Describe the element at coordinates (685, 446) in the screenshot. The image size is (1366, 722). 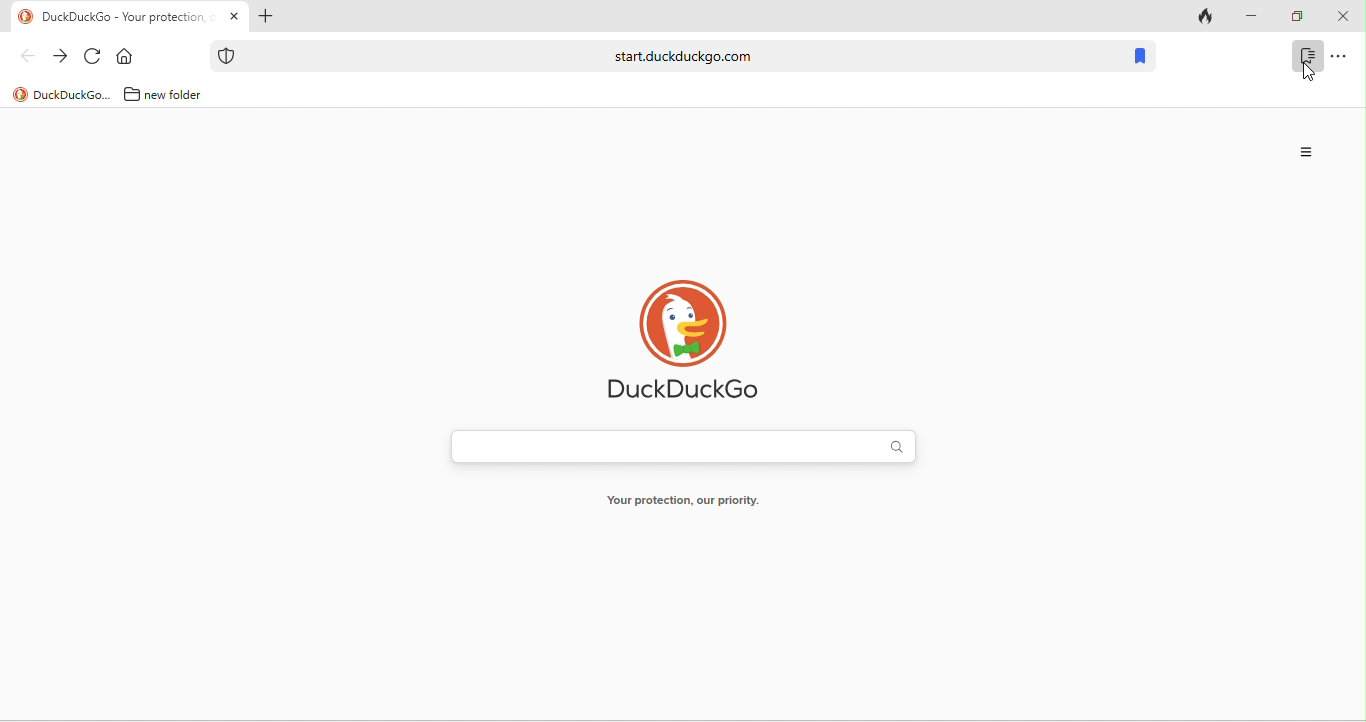
I see `search bar` at that location.